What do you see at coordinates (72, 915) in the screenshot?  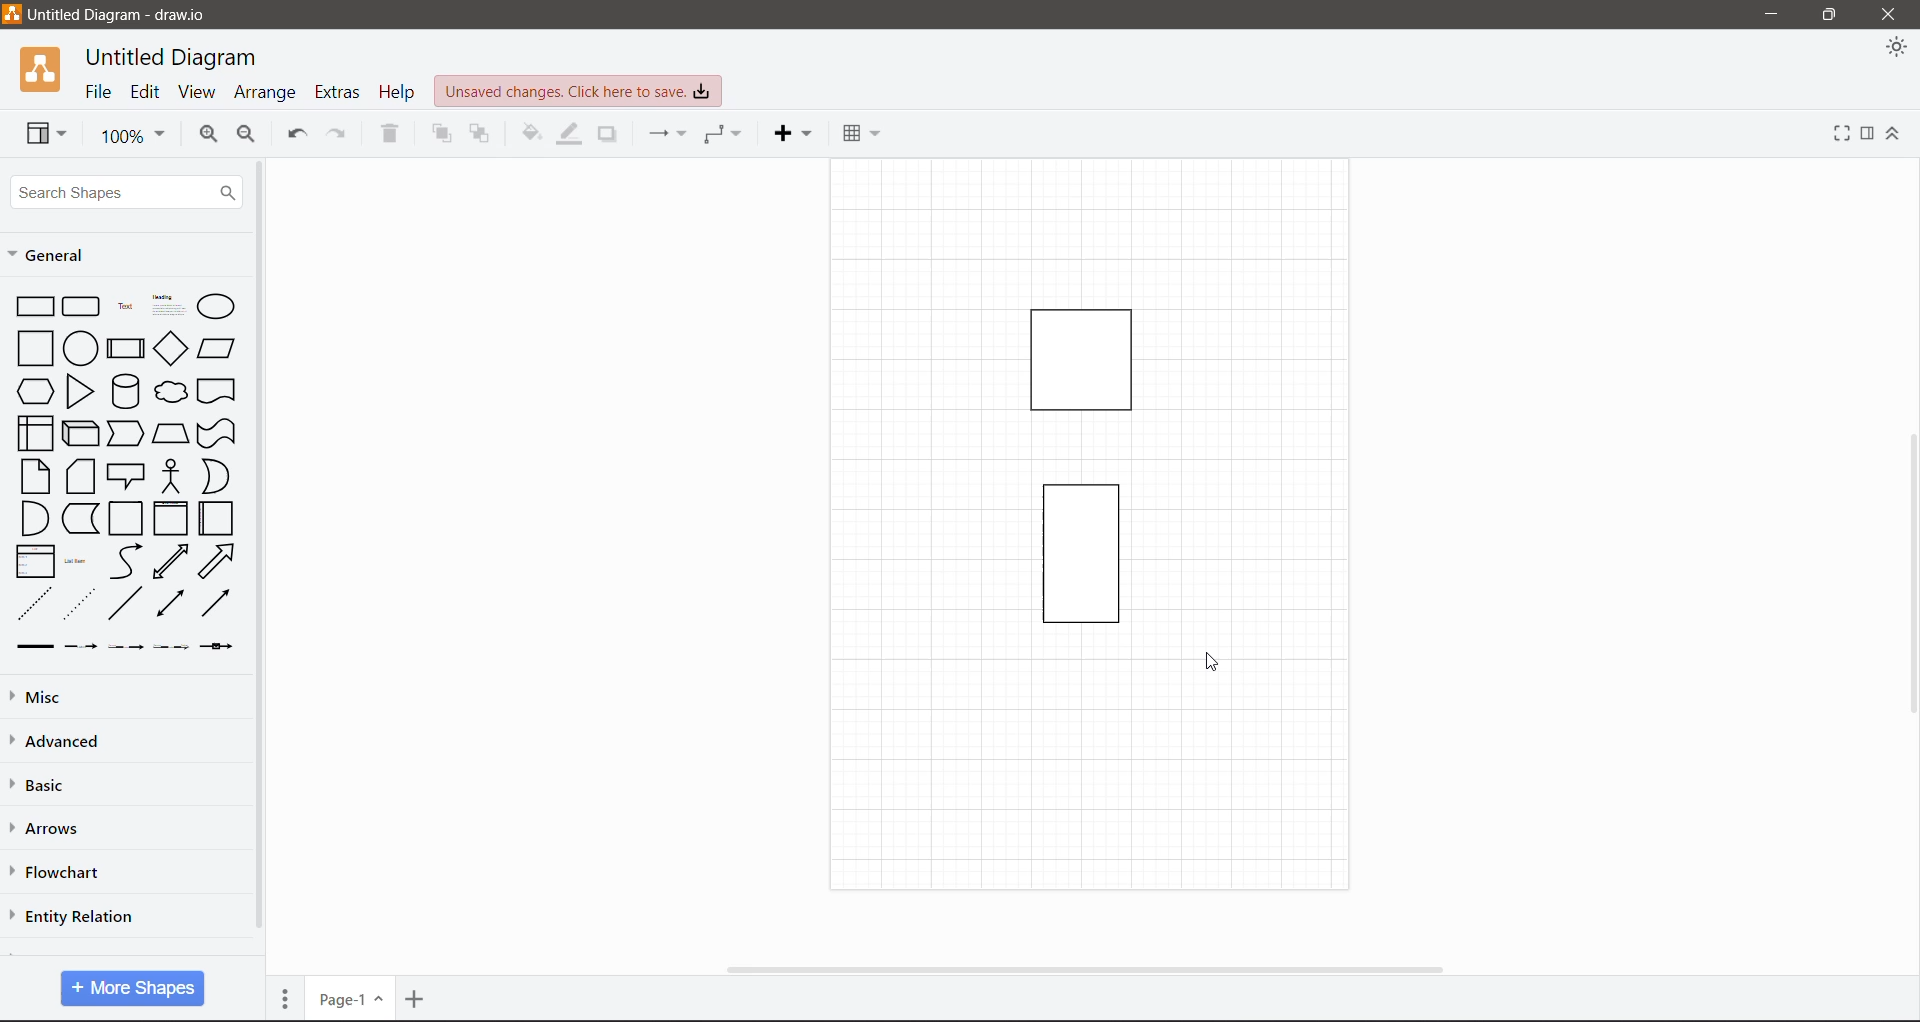 I see `Entity Relation` at bounding box center [72, 915].